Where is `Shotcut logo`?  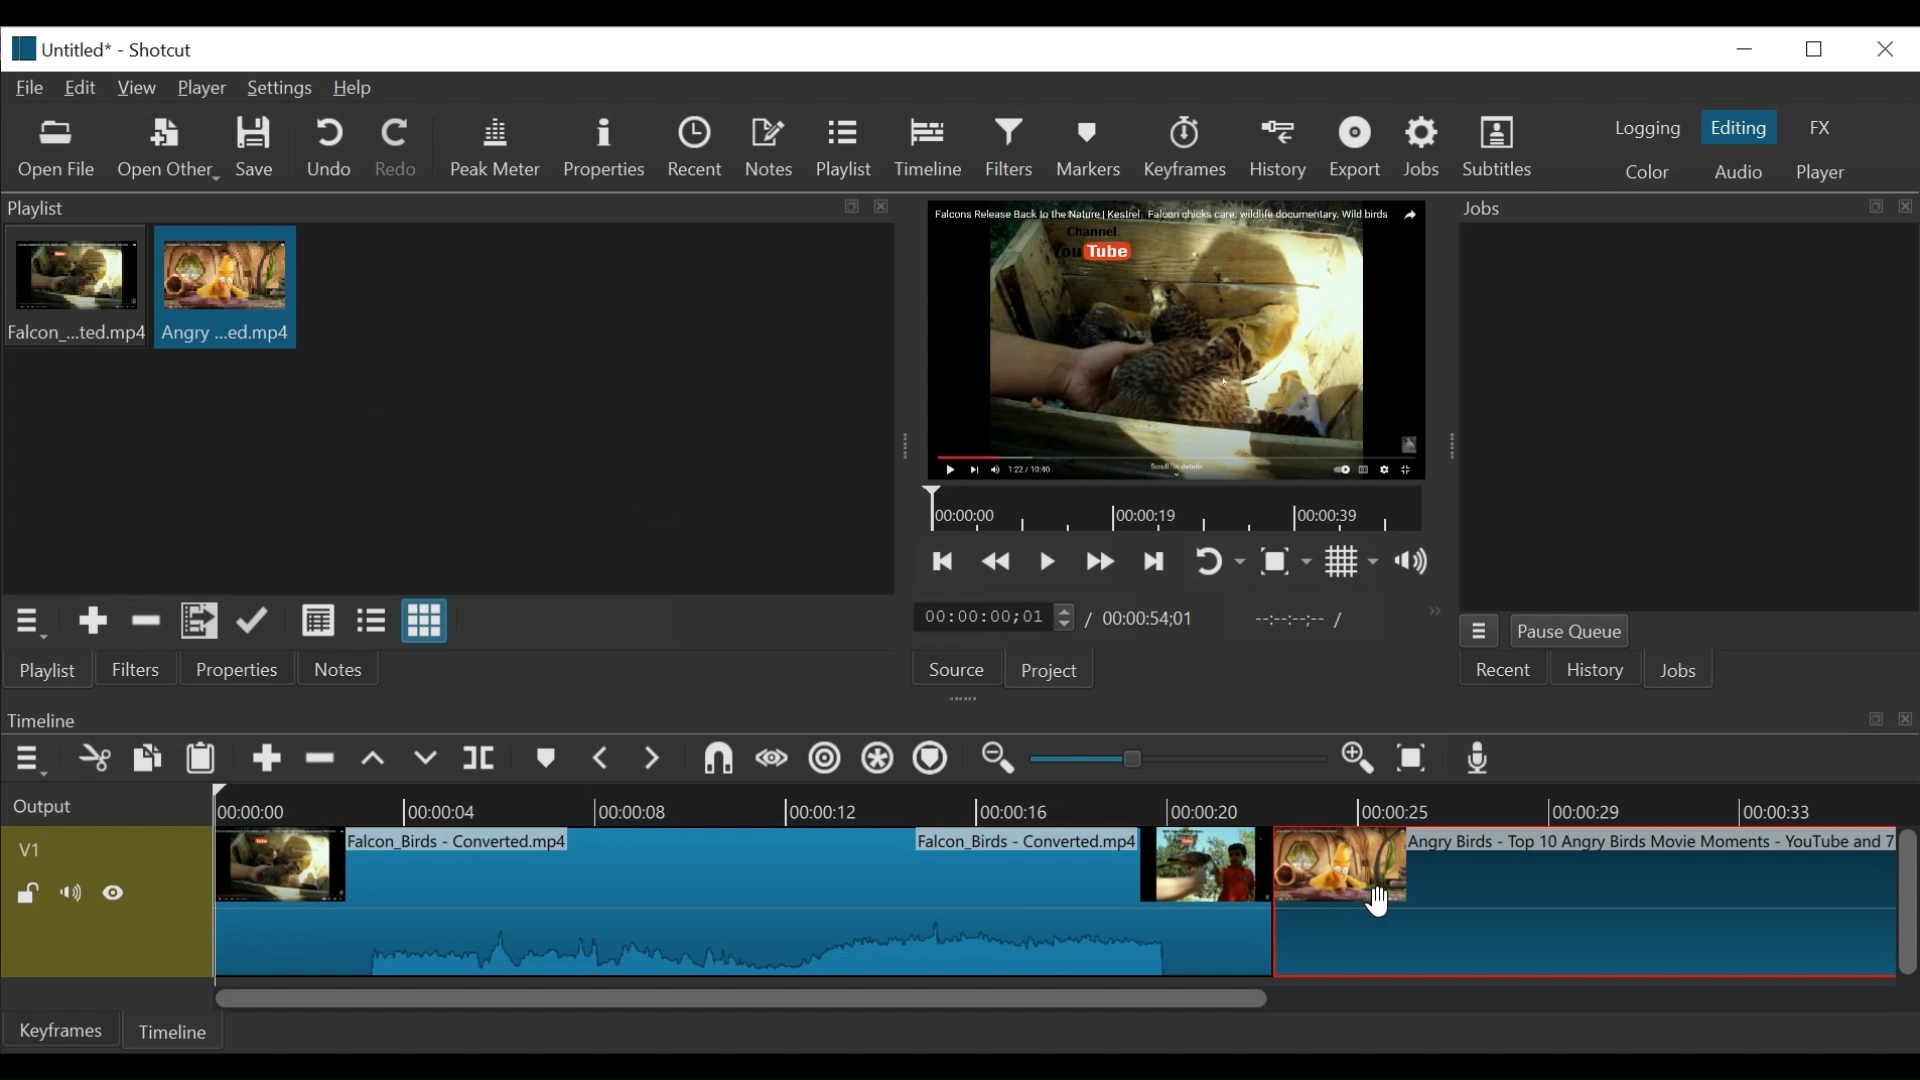 Shotcut logo is located at coordinates (19, 46).